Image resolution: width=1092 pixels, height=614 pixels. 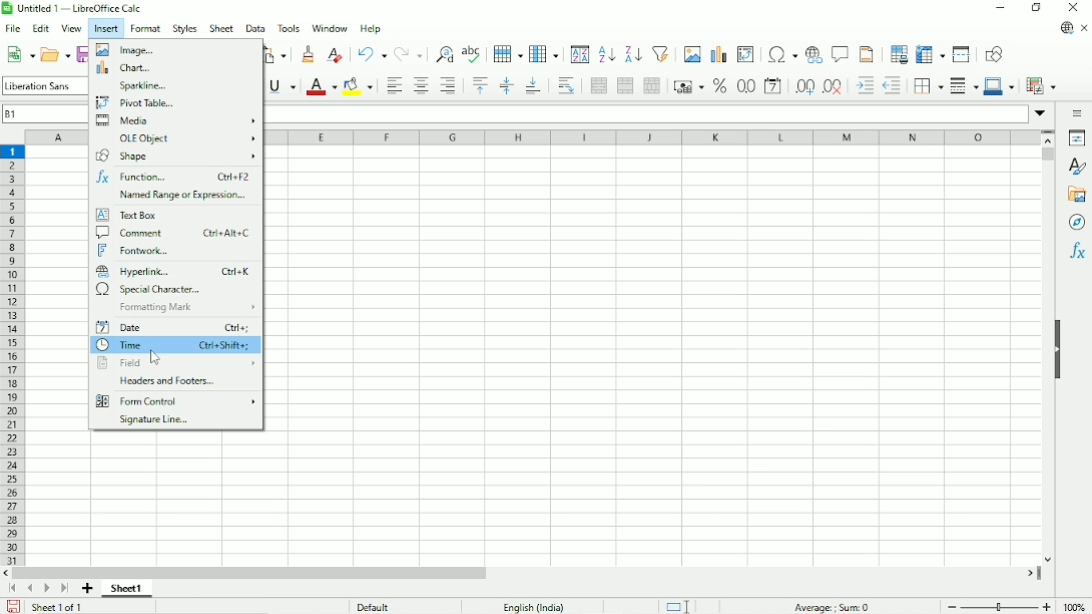 I want to click on Vertical scrollbar, so click(x=1049, y=154).